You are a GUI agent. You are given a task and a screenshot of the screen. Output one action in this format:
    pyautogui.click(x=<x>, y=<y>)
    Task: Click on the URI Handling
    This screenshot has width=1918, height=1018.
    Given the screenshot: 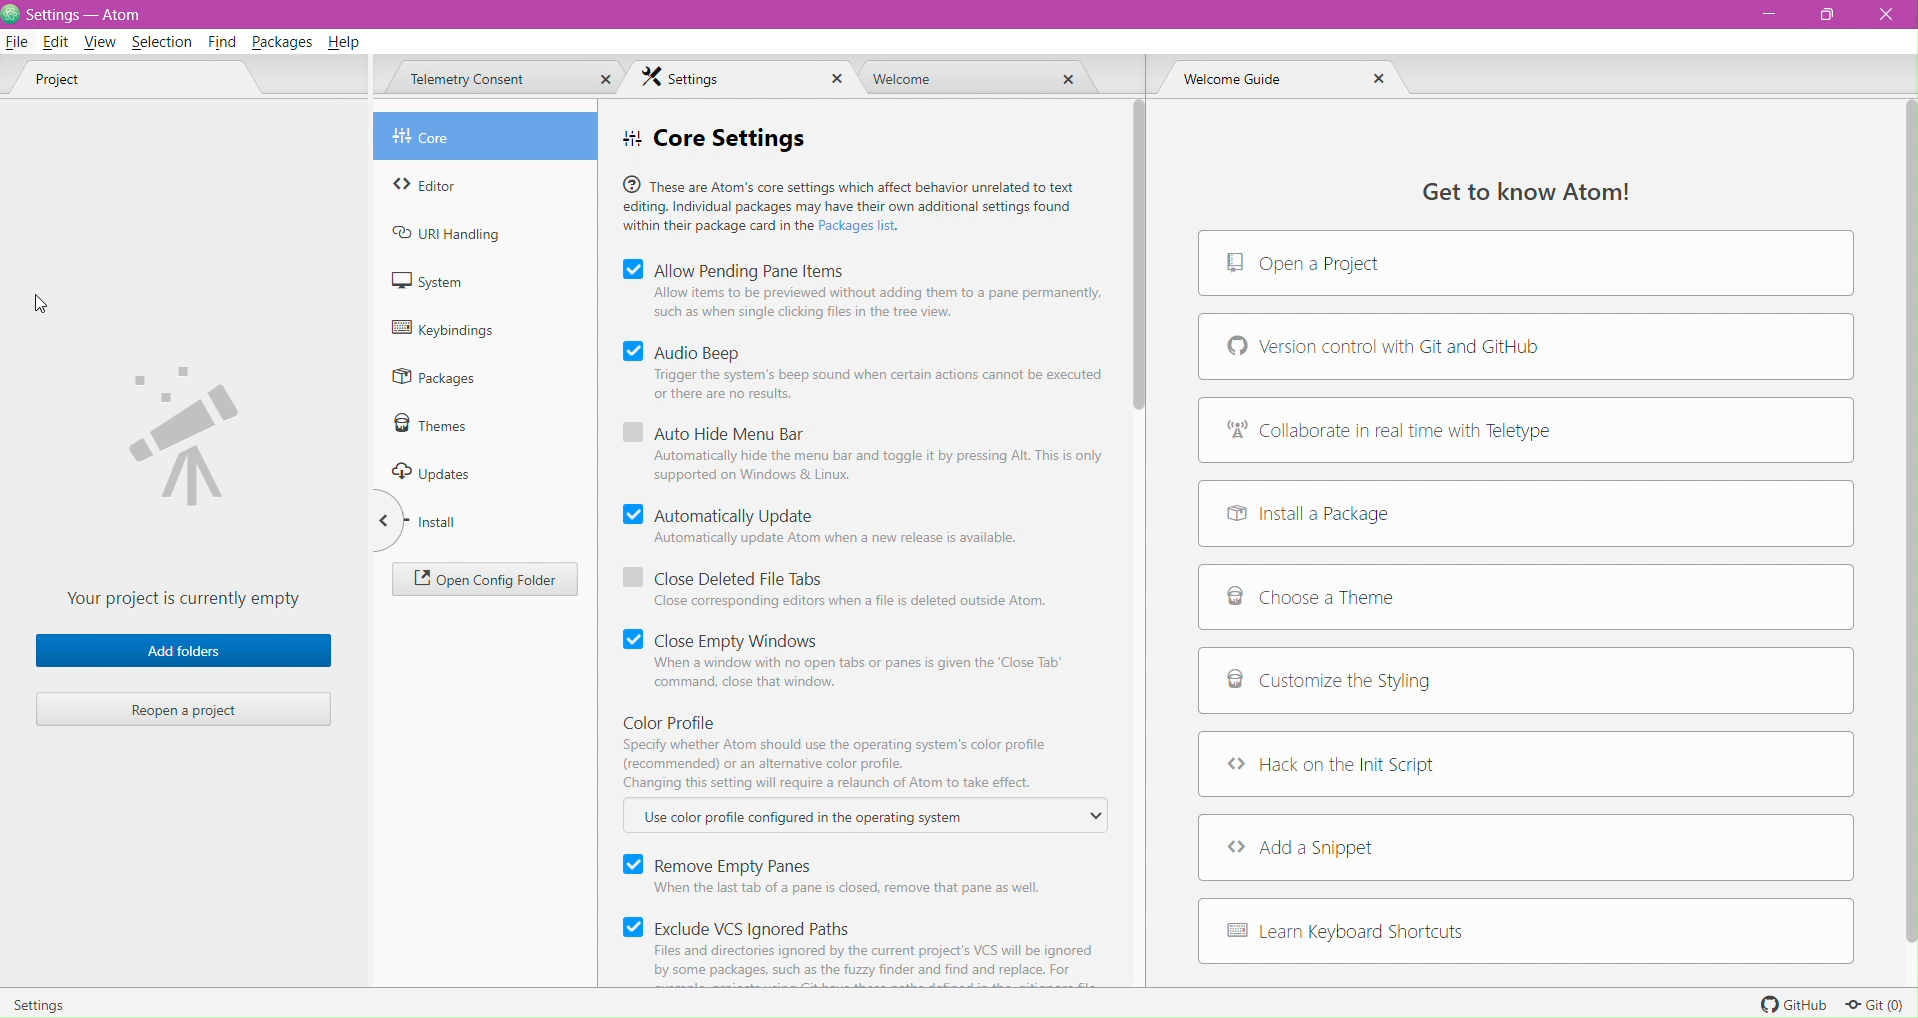 What is the action you would take?
    pyautogui.click(x=459, y=236)
    